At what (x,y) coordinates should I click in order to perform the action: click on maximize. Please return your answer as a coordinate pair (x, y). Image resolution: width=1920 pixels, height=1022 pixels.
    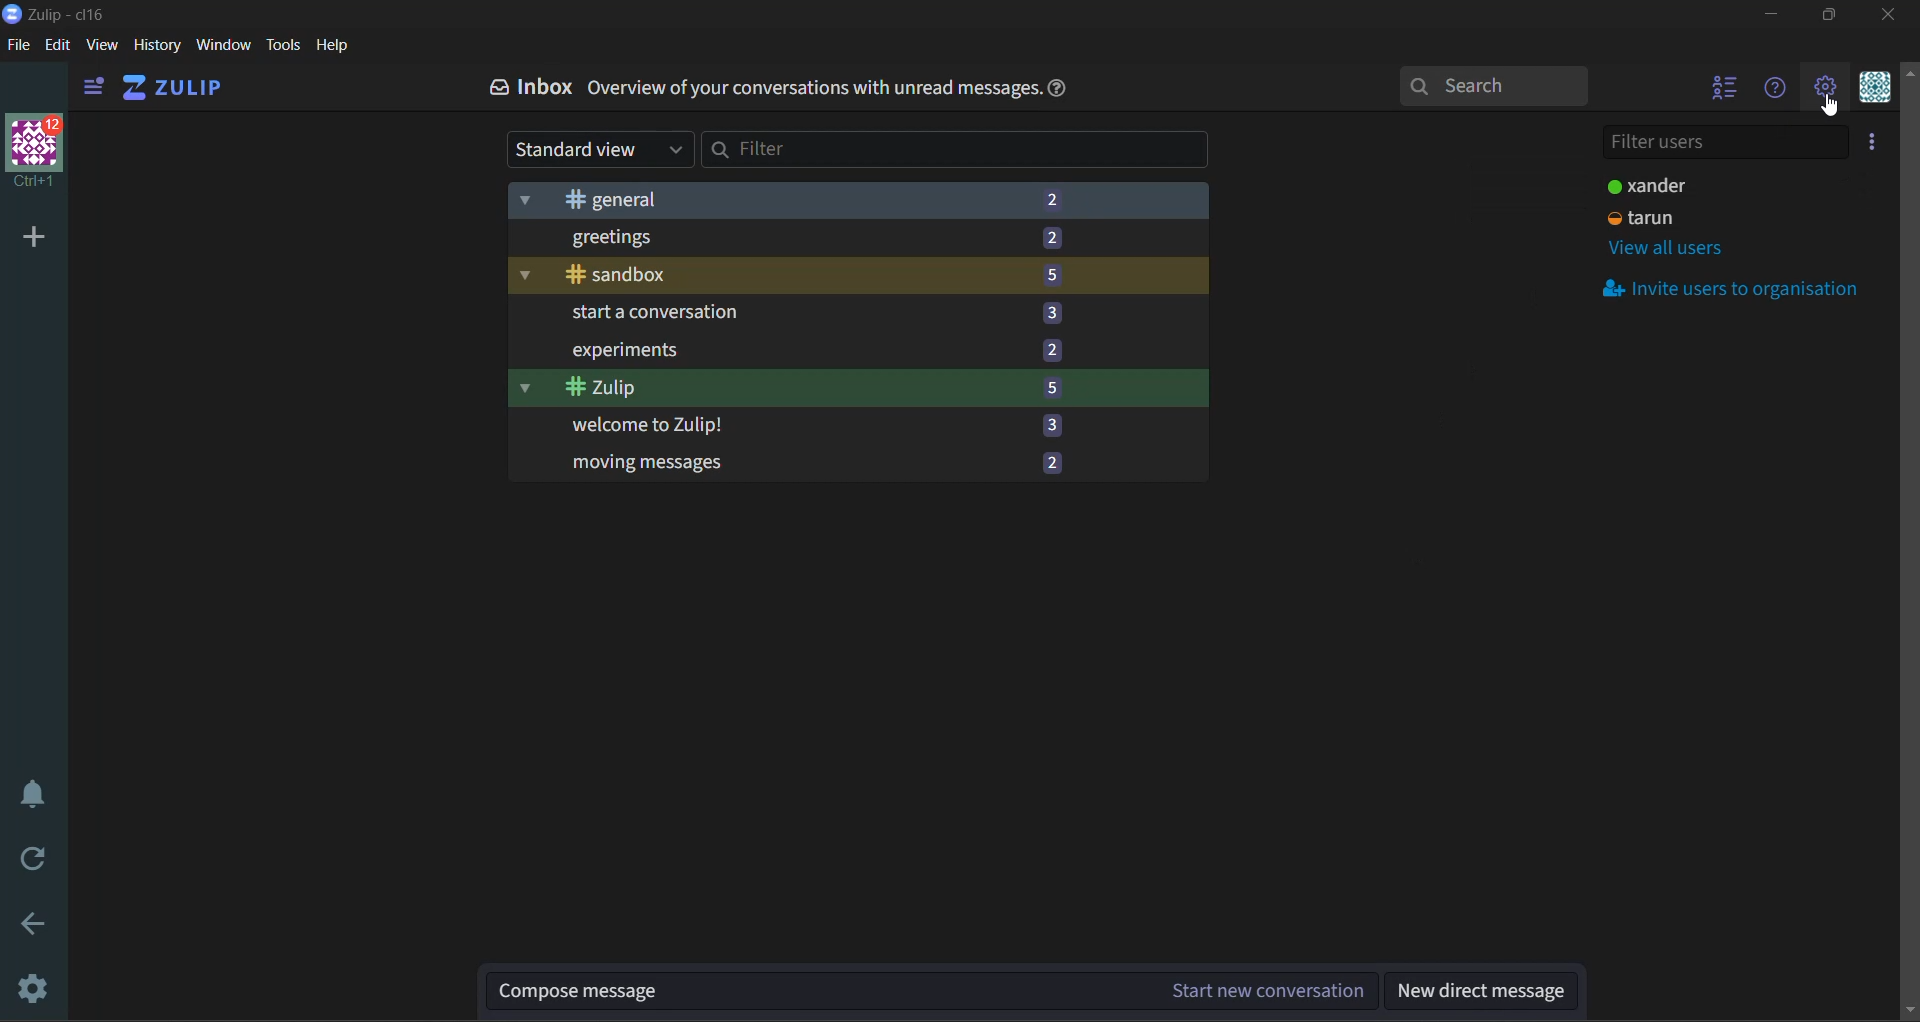
    Looking at the image, I should click on (1833, 16).